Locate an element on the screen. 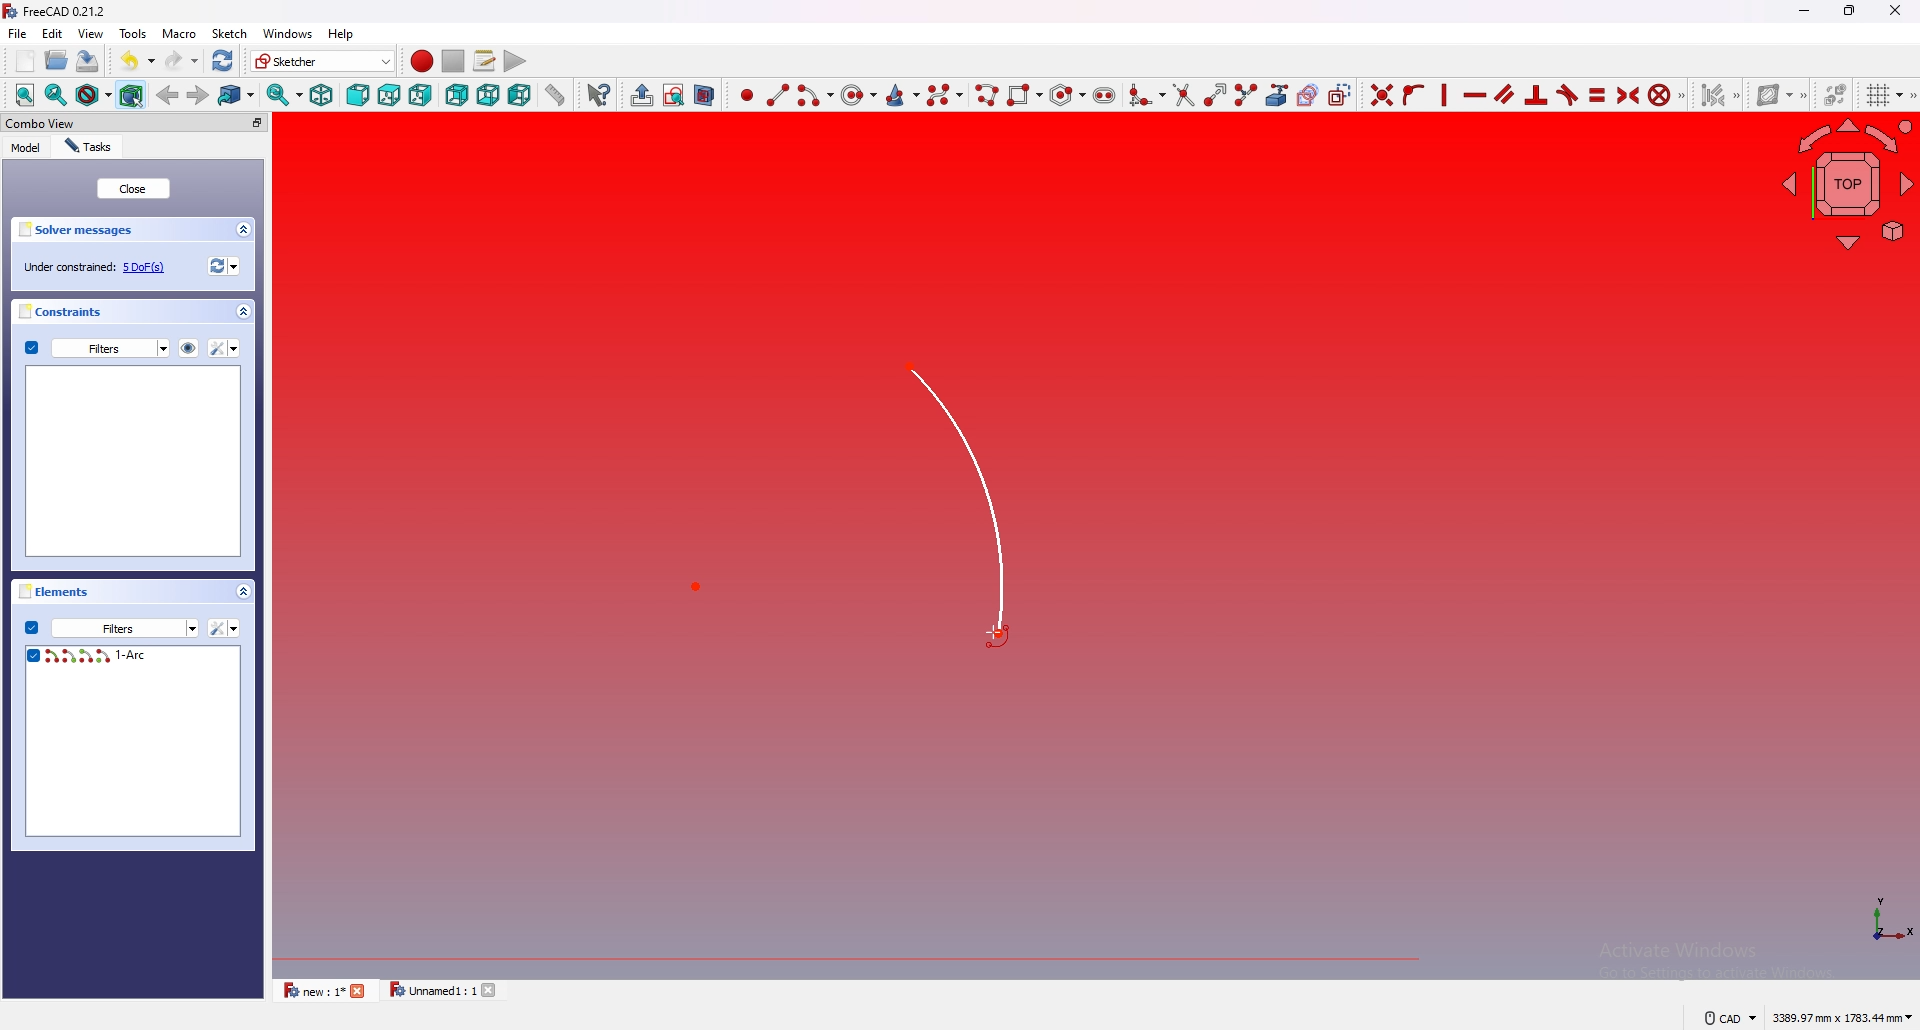 The width and height of the screenshot is (1920, 1030). back is located at coordinates (457, 95).